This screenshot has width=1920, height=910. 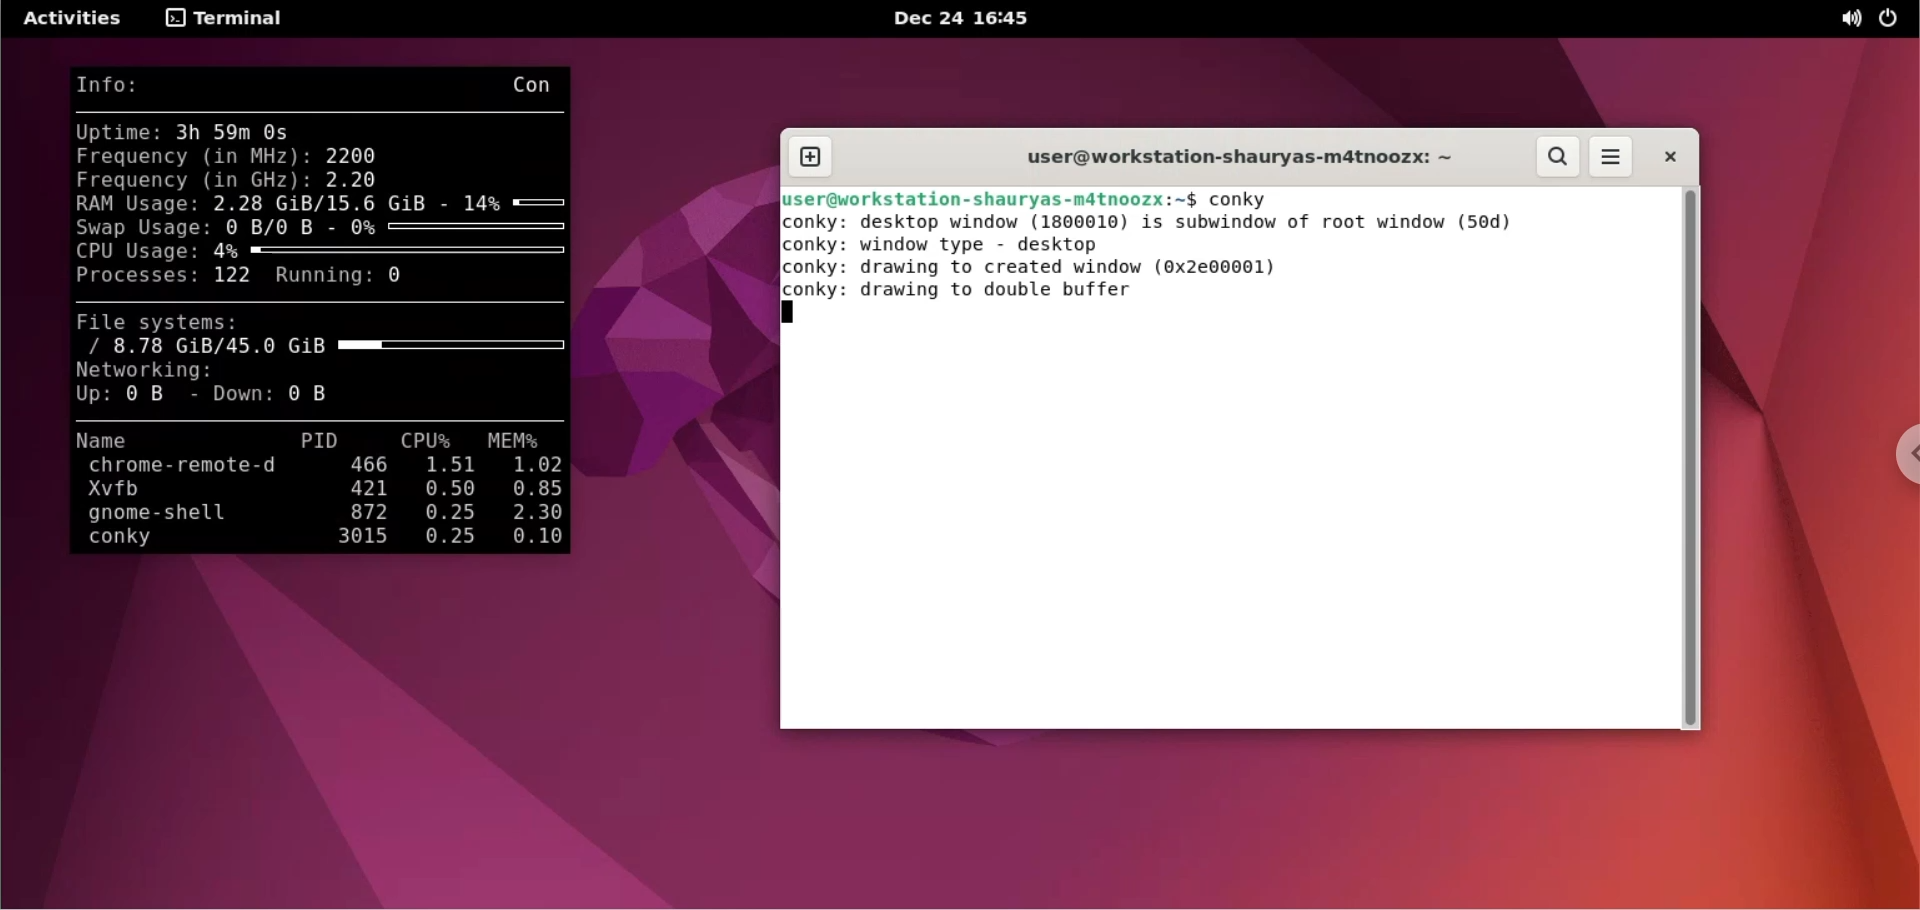 I want to click on line, so click(x=326, y=420).